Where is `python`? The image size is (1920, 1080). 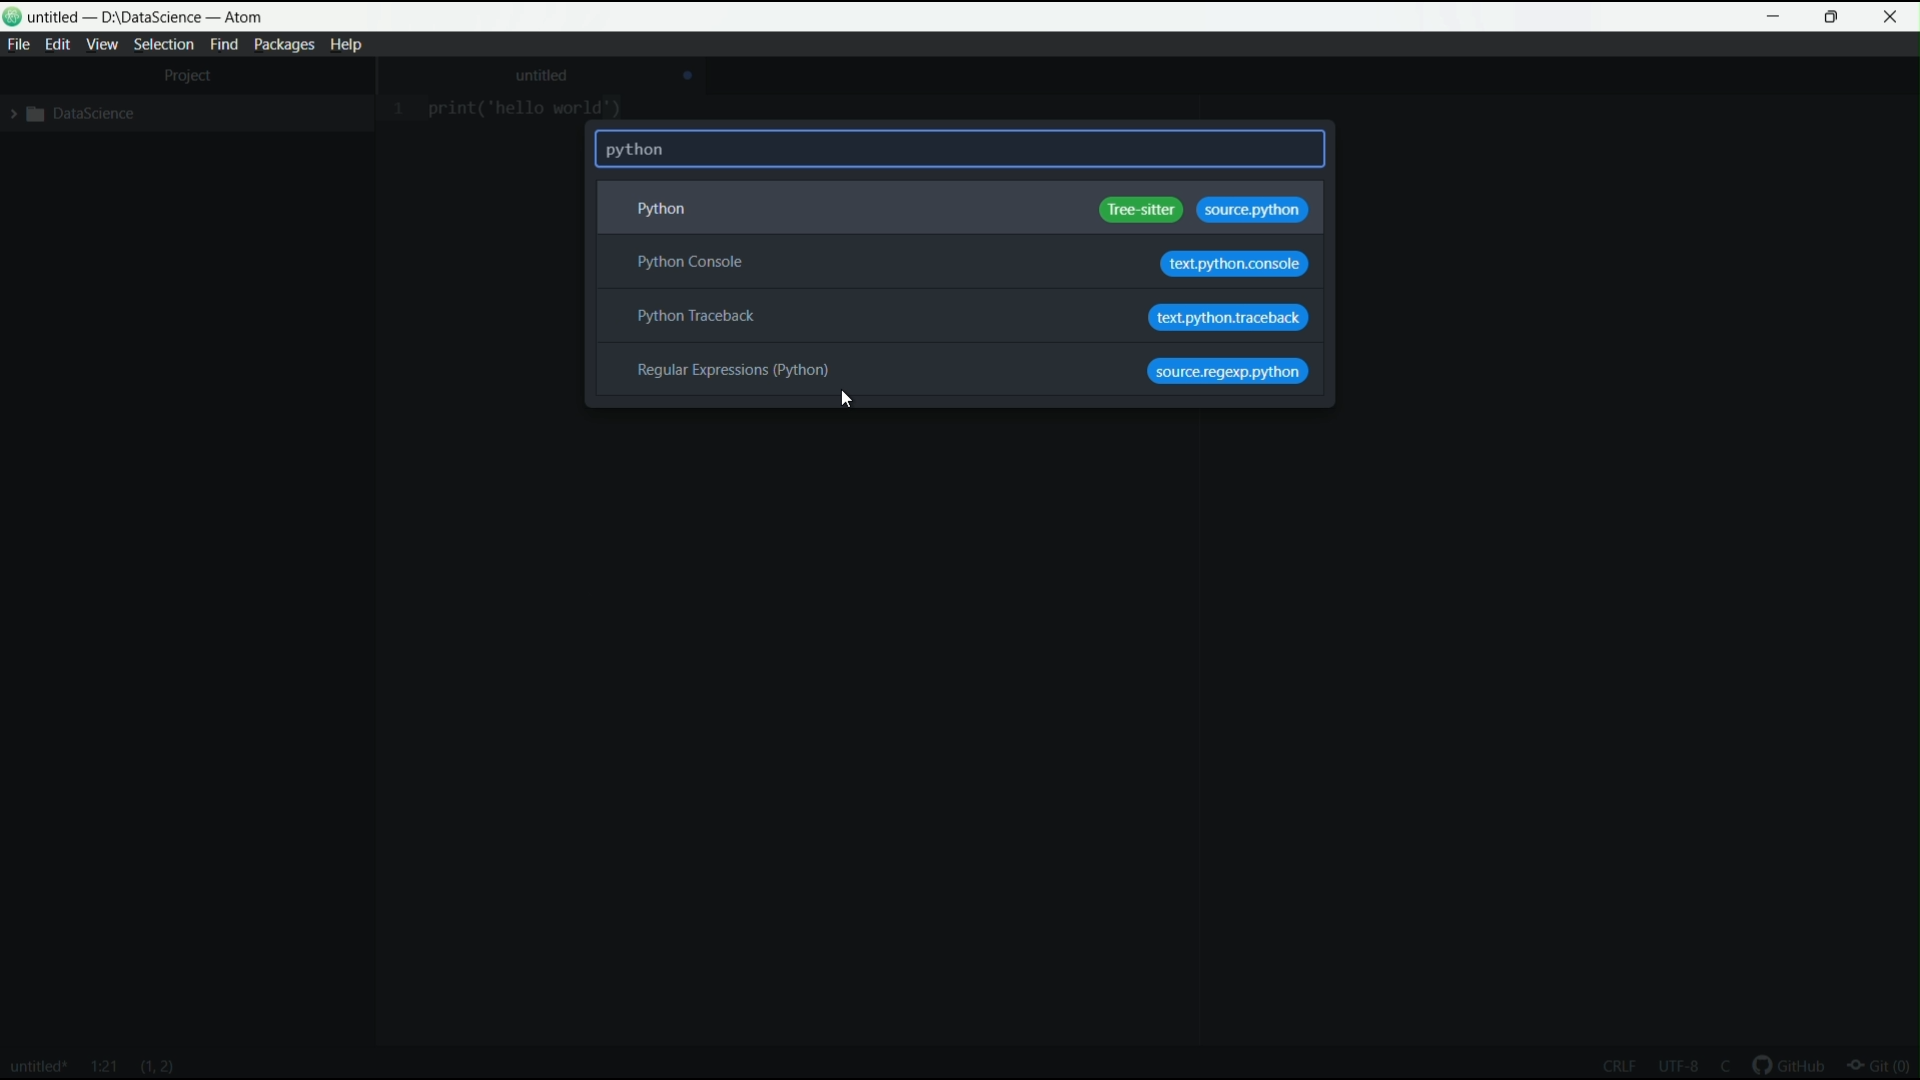 python is located at coordinates (639, 150).